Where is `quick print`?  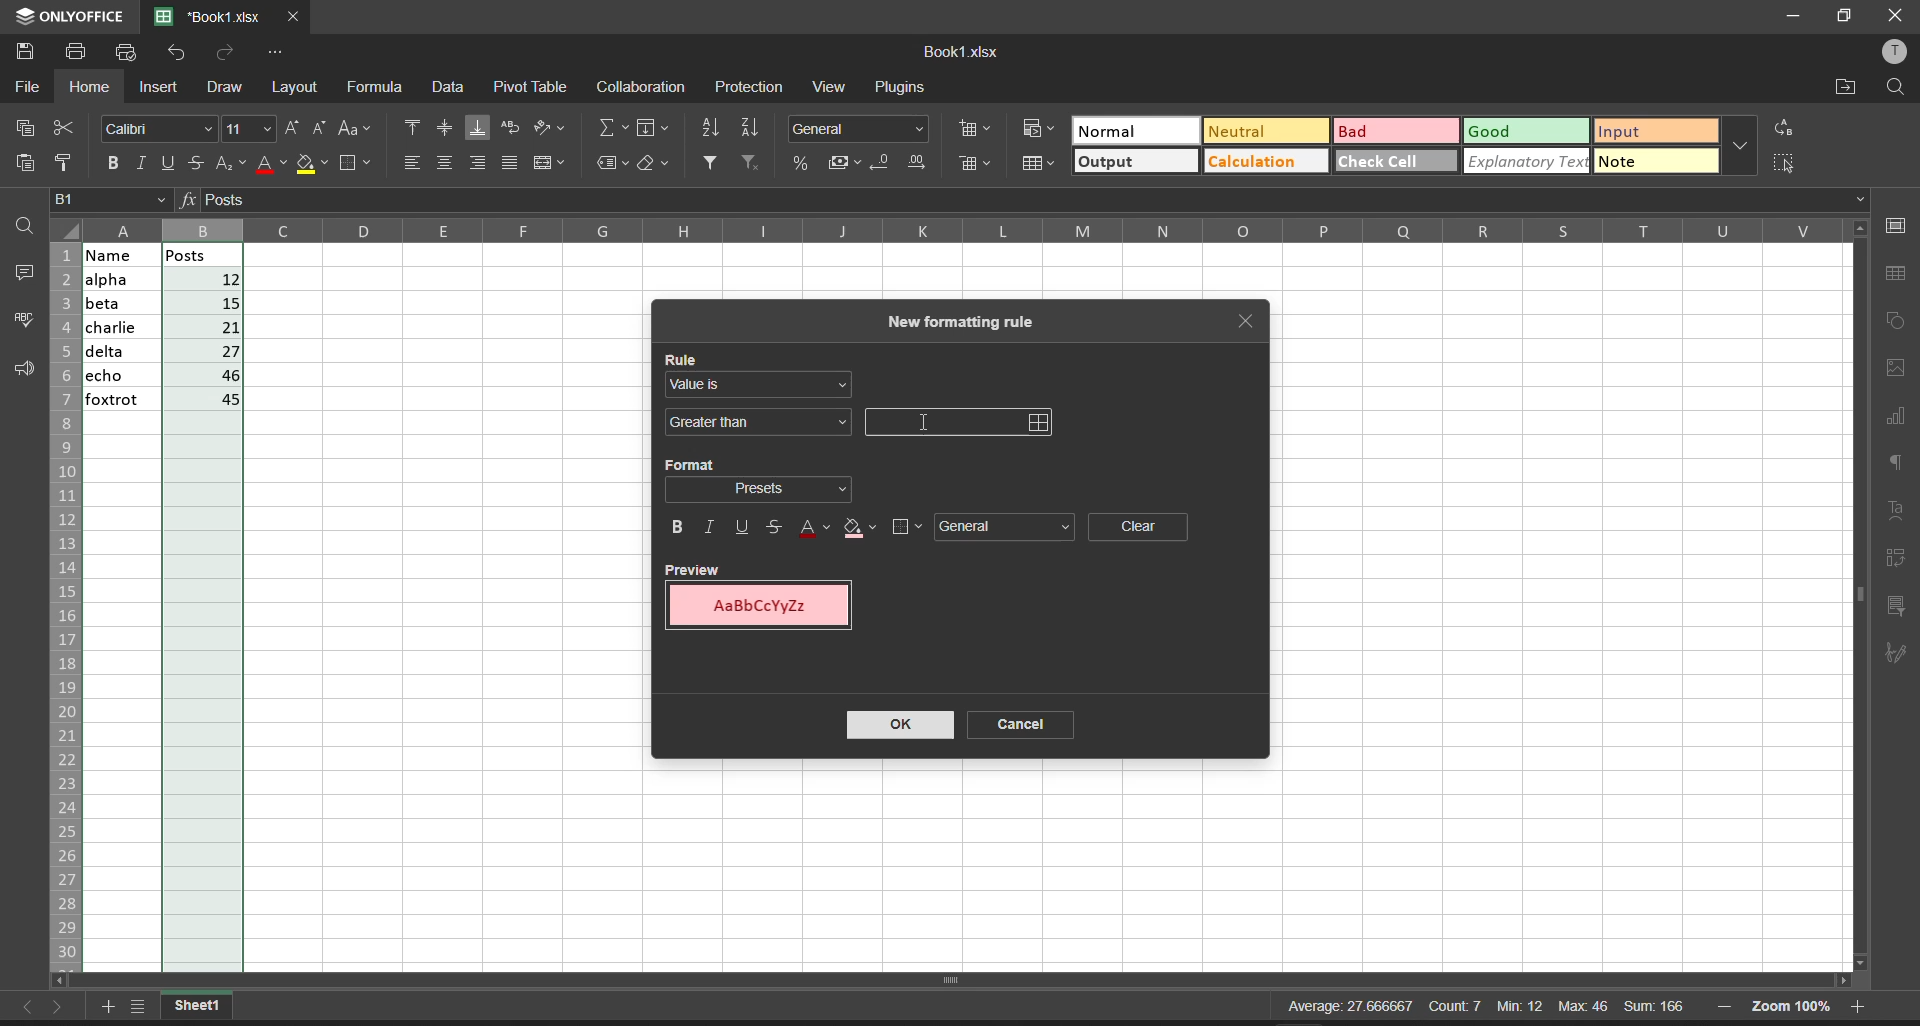 quick print is located at coordinates (126, 53).